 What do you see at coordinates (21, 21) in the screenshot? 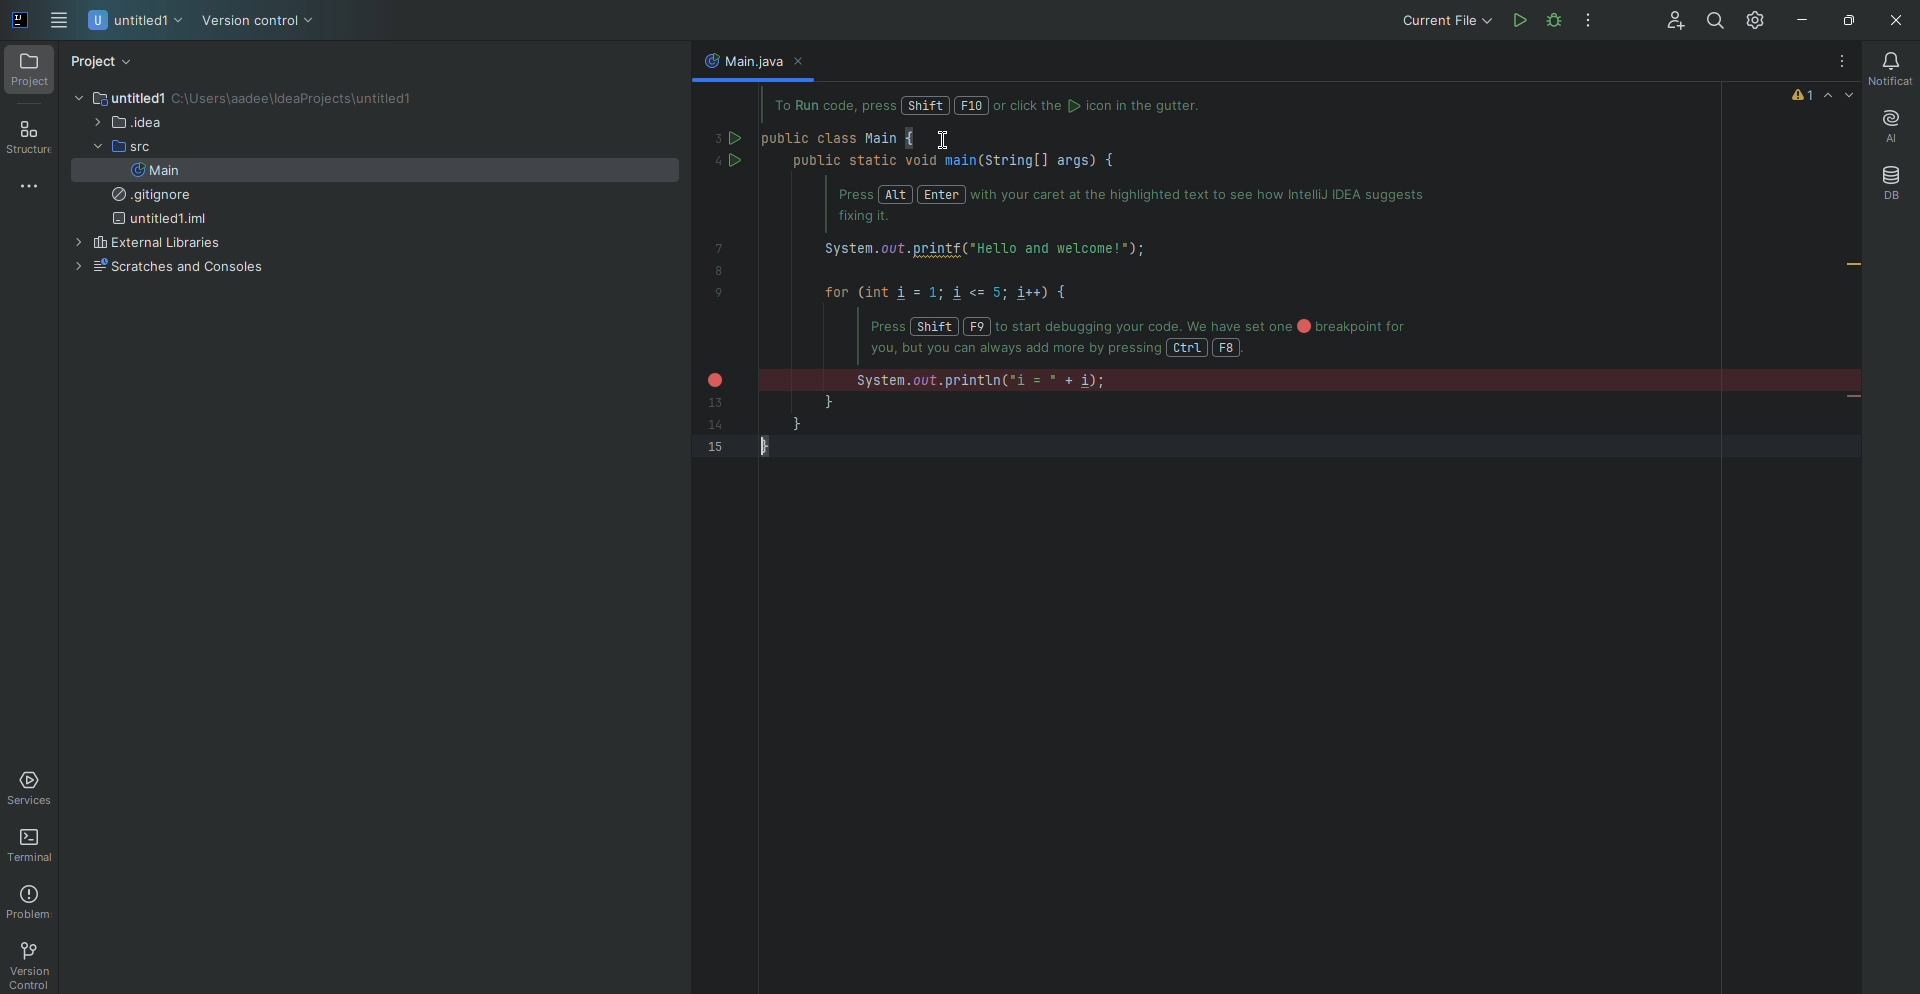
I see `IntelliJ` at bounding box center [21, 21].